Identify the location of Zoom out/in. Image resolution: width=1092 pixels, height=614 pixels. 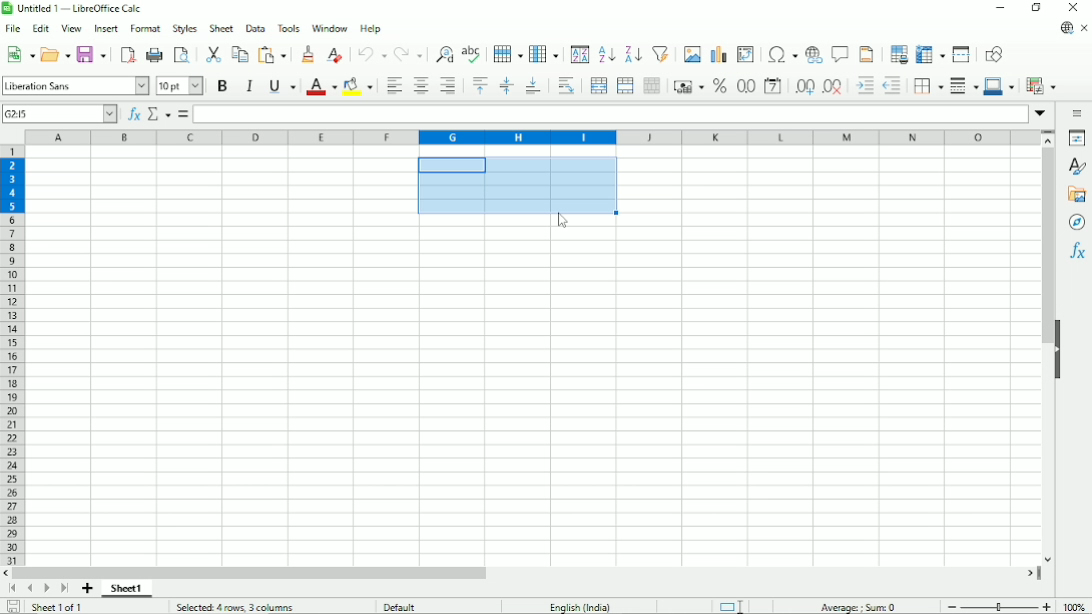
(1000, 606).